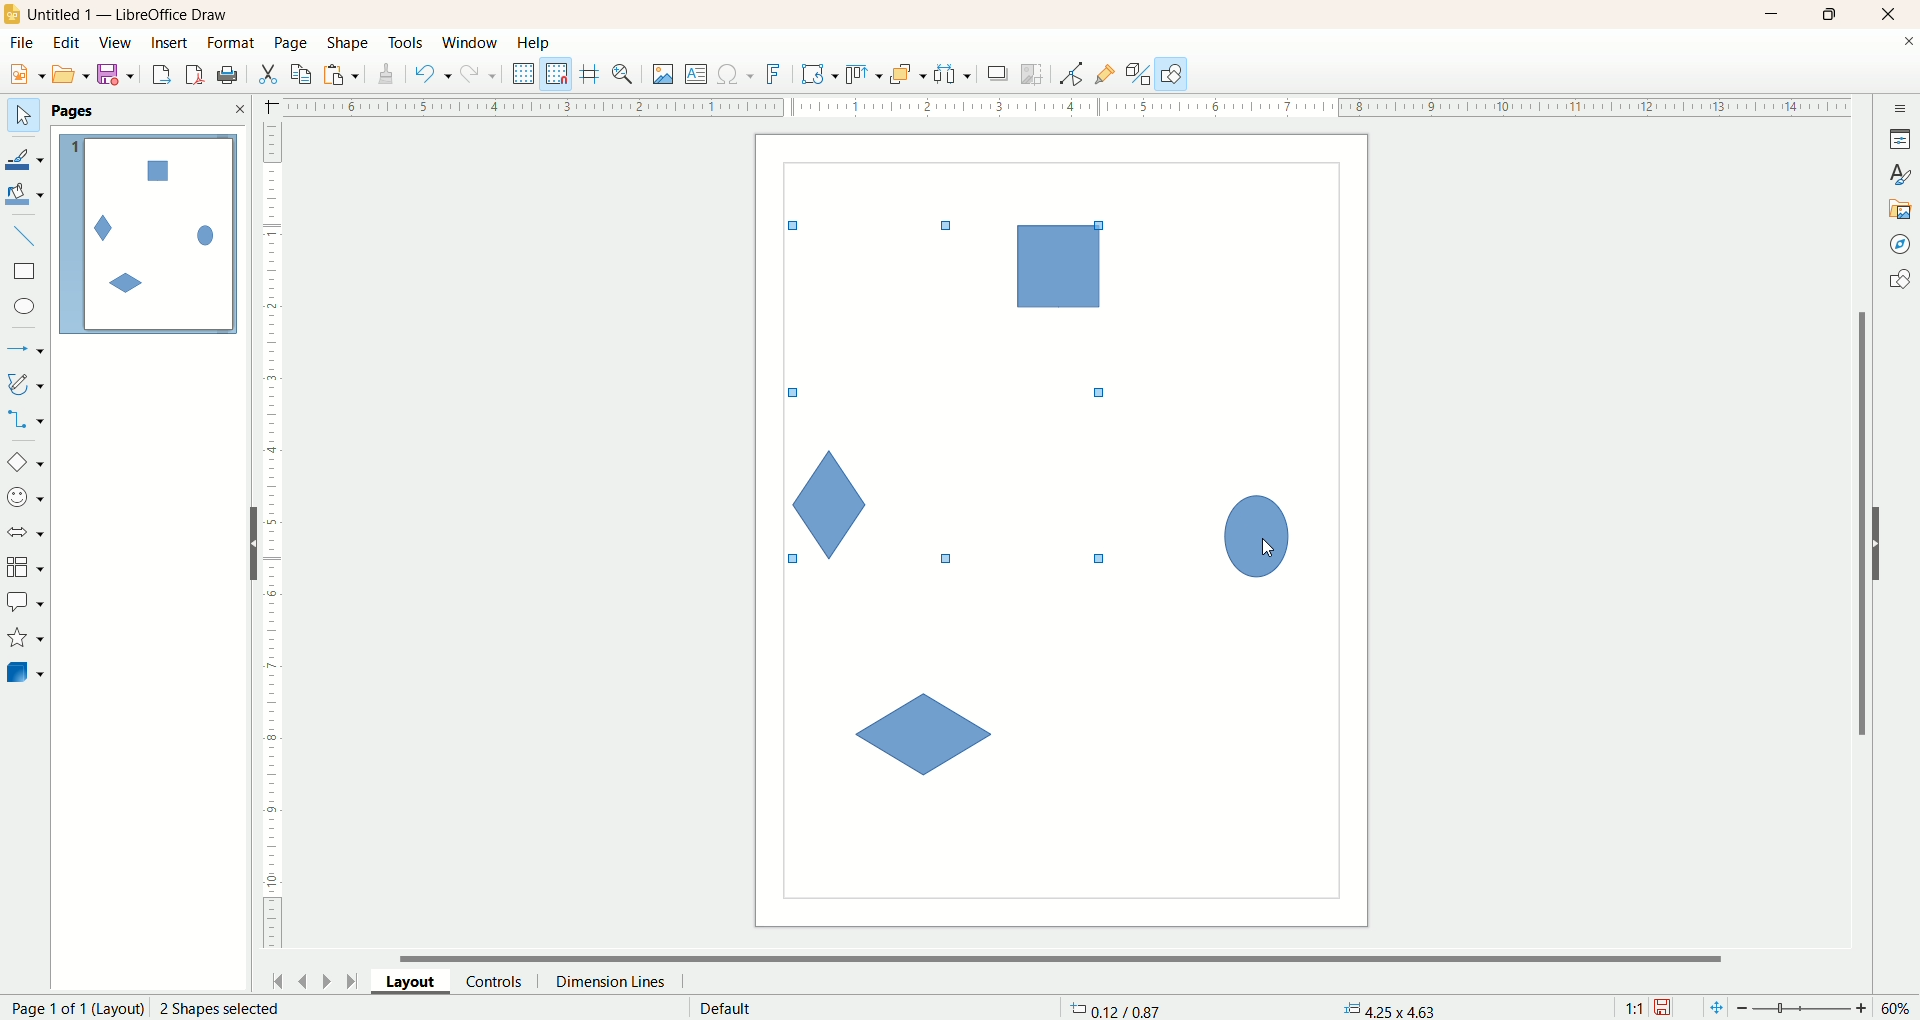  I want to click on helplines, so click(593, 74).